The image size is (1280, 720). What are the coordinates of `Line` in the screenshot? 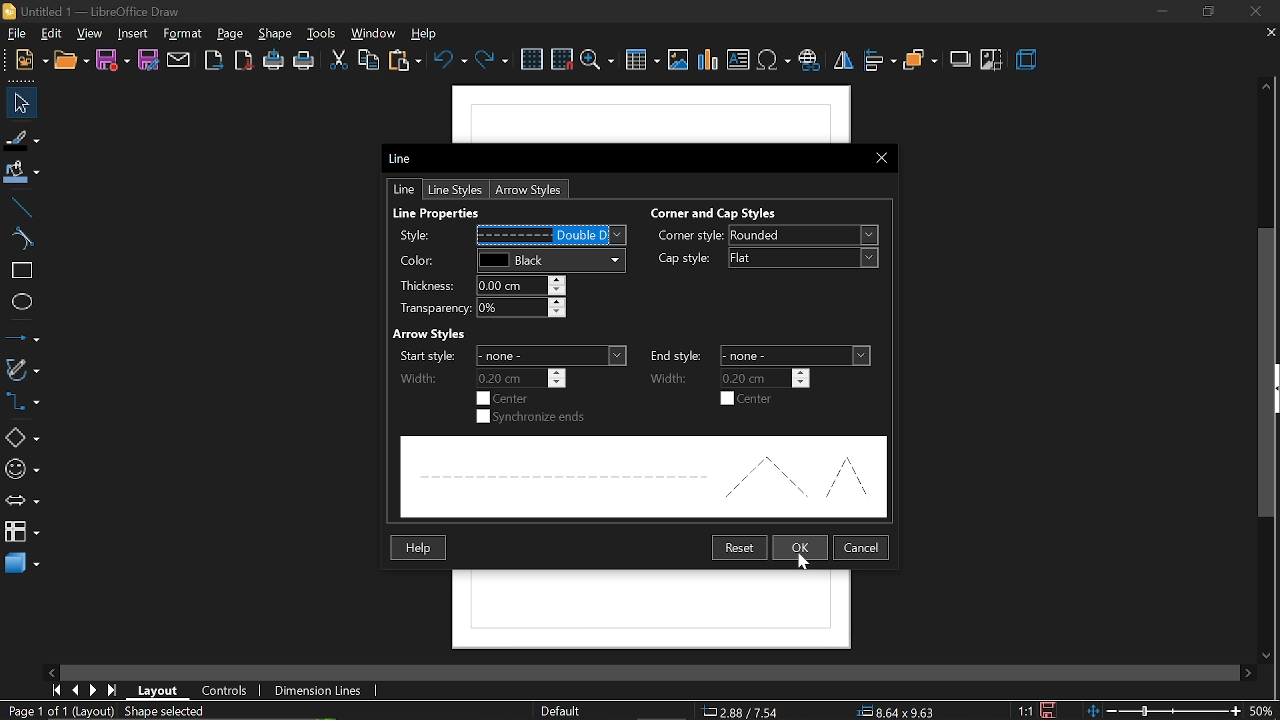 It's located at (406, 159).